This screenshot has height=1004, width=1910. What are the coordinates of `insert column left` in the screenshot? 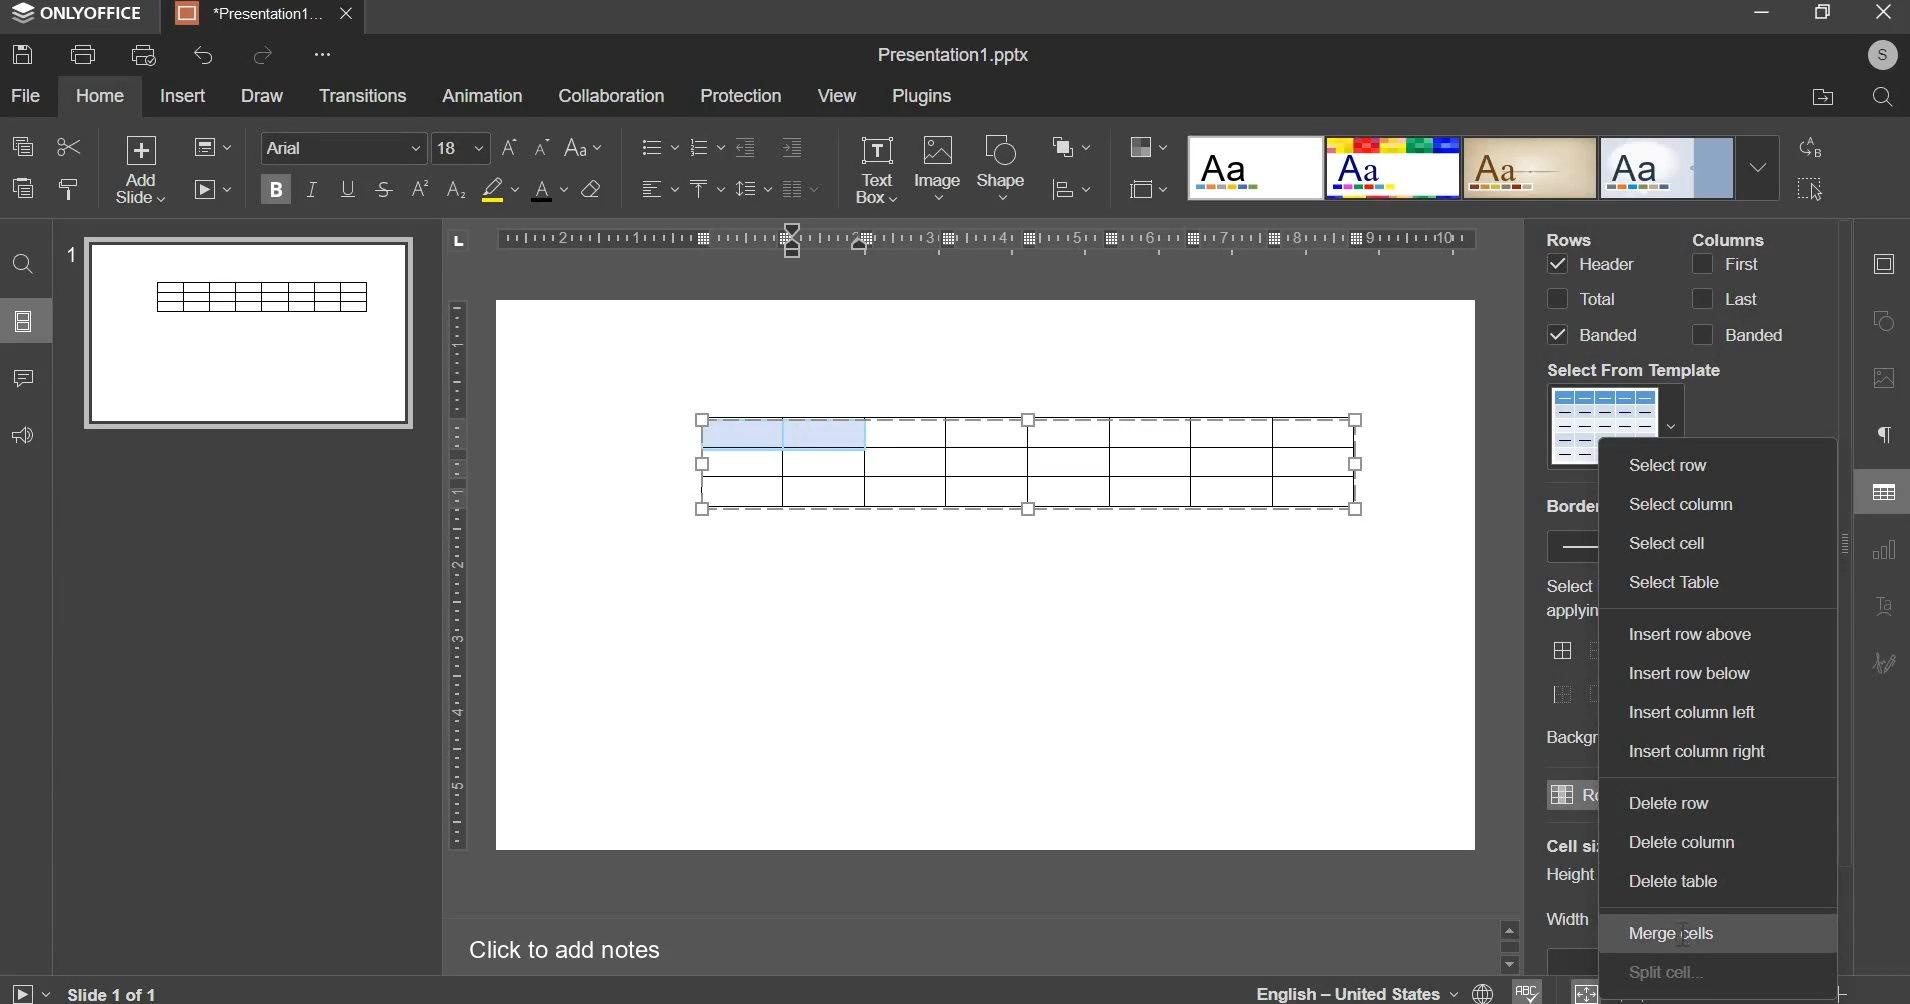 It's located at (1692, 712).